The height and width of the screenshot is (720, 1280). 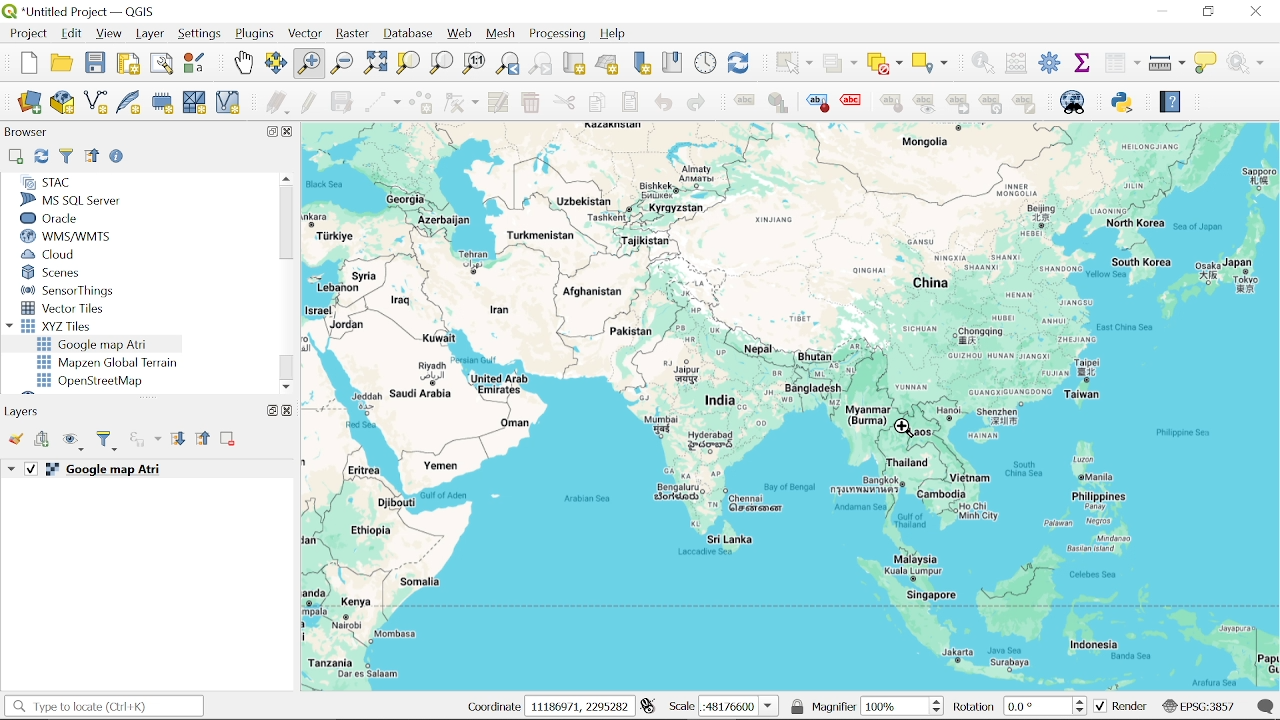 What do you see at coordinates (32, 469) in the screenshot?
I see `On/off` at bounding box center [32, 469].